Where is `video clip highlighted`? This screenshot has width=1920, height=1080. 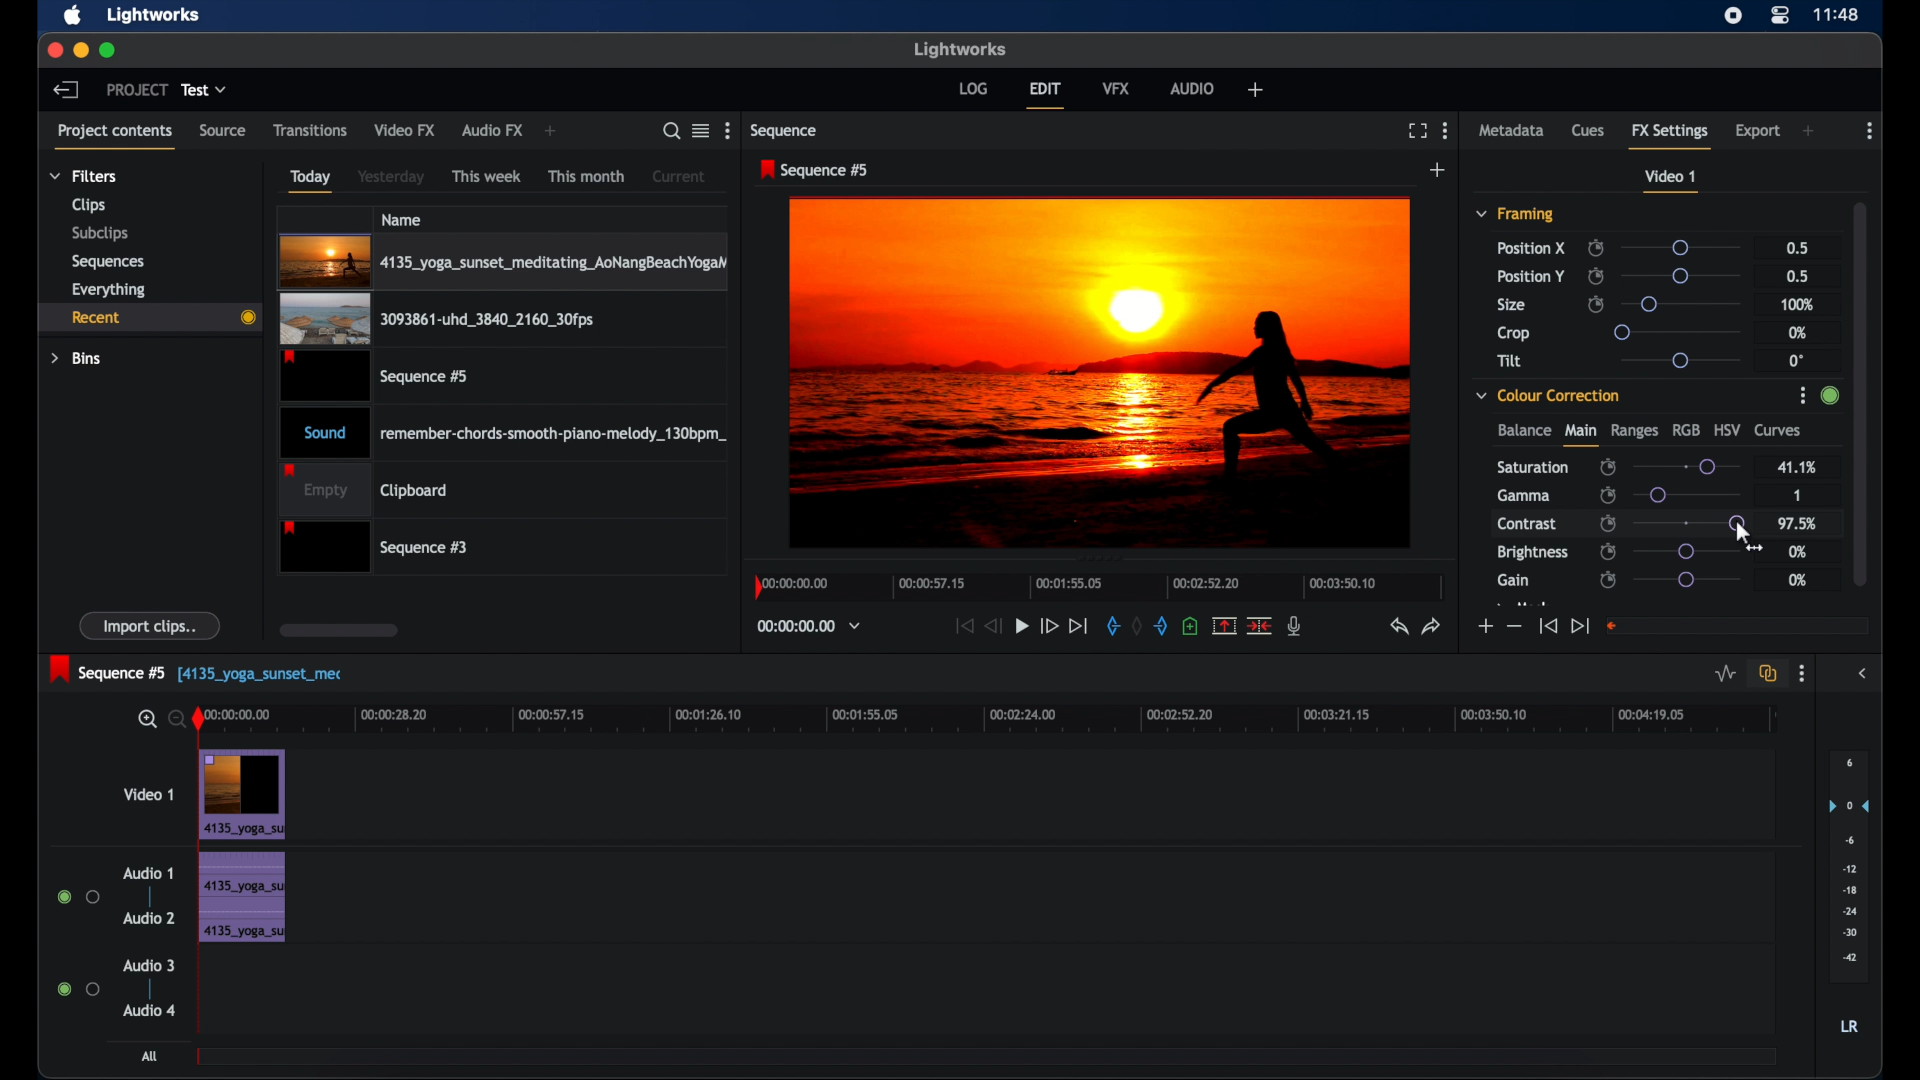 video clip highlighted is located at coordinates (503, 262).